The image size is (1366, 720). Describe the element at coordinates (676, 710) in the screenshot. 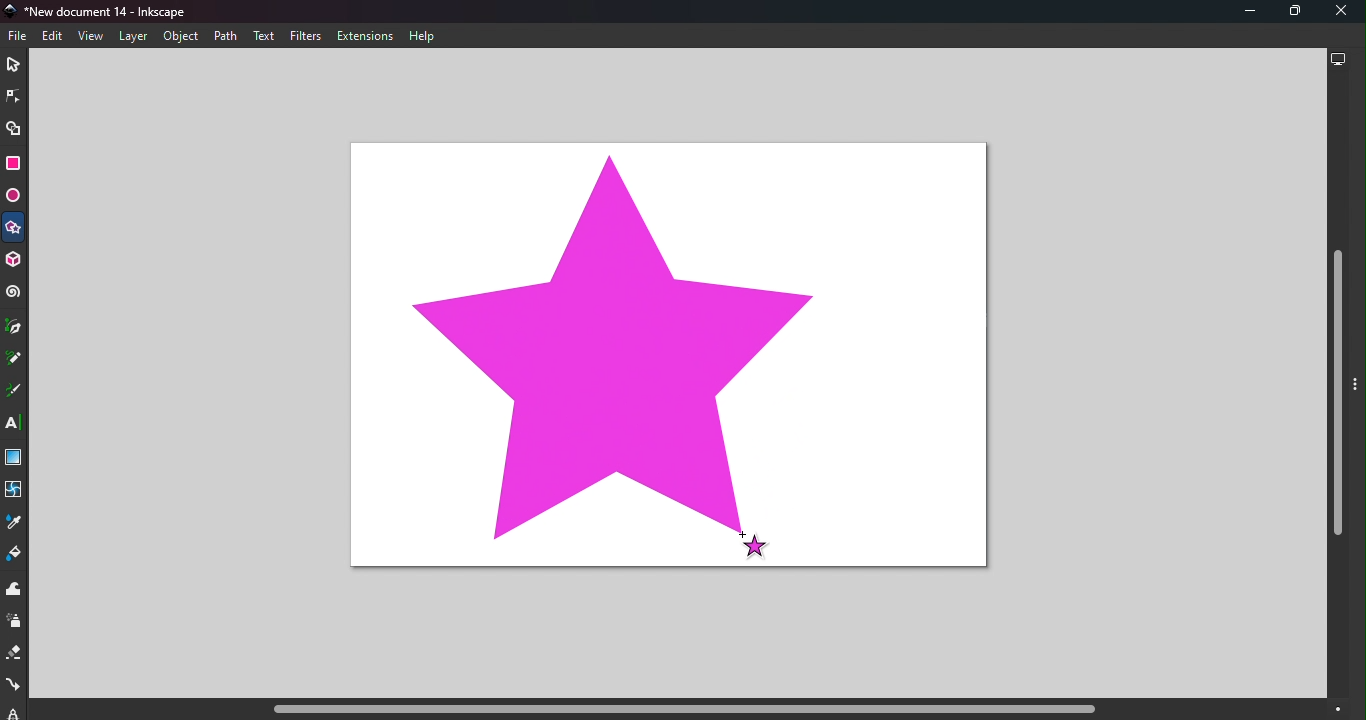

I see `Horizontal scroll bar` at that location.